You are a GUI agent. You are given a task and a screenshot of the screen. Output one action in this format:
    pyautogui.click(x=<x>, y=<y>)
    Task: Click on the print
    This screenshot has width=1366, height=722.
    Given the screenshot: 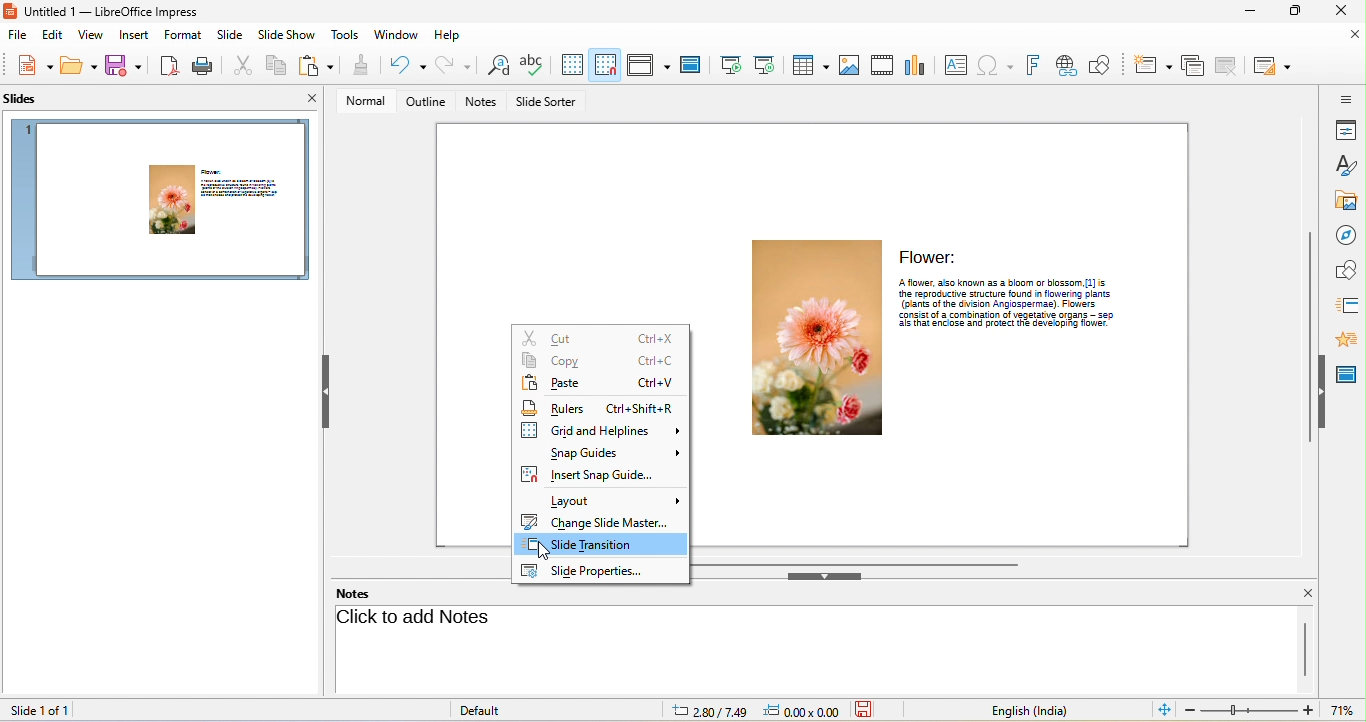 What is the action you would take?
    pyautogui.click(x=200, y=65)
    